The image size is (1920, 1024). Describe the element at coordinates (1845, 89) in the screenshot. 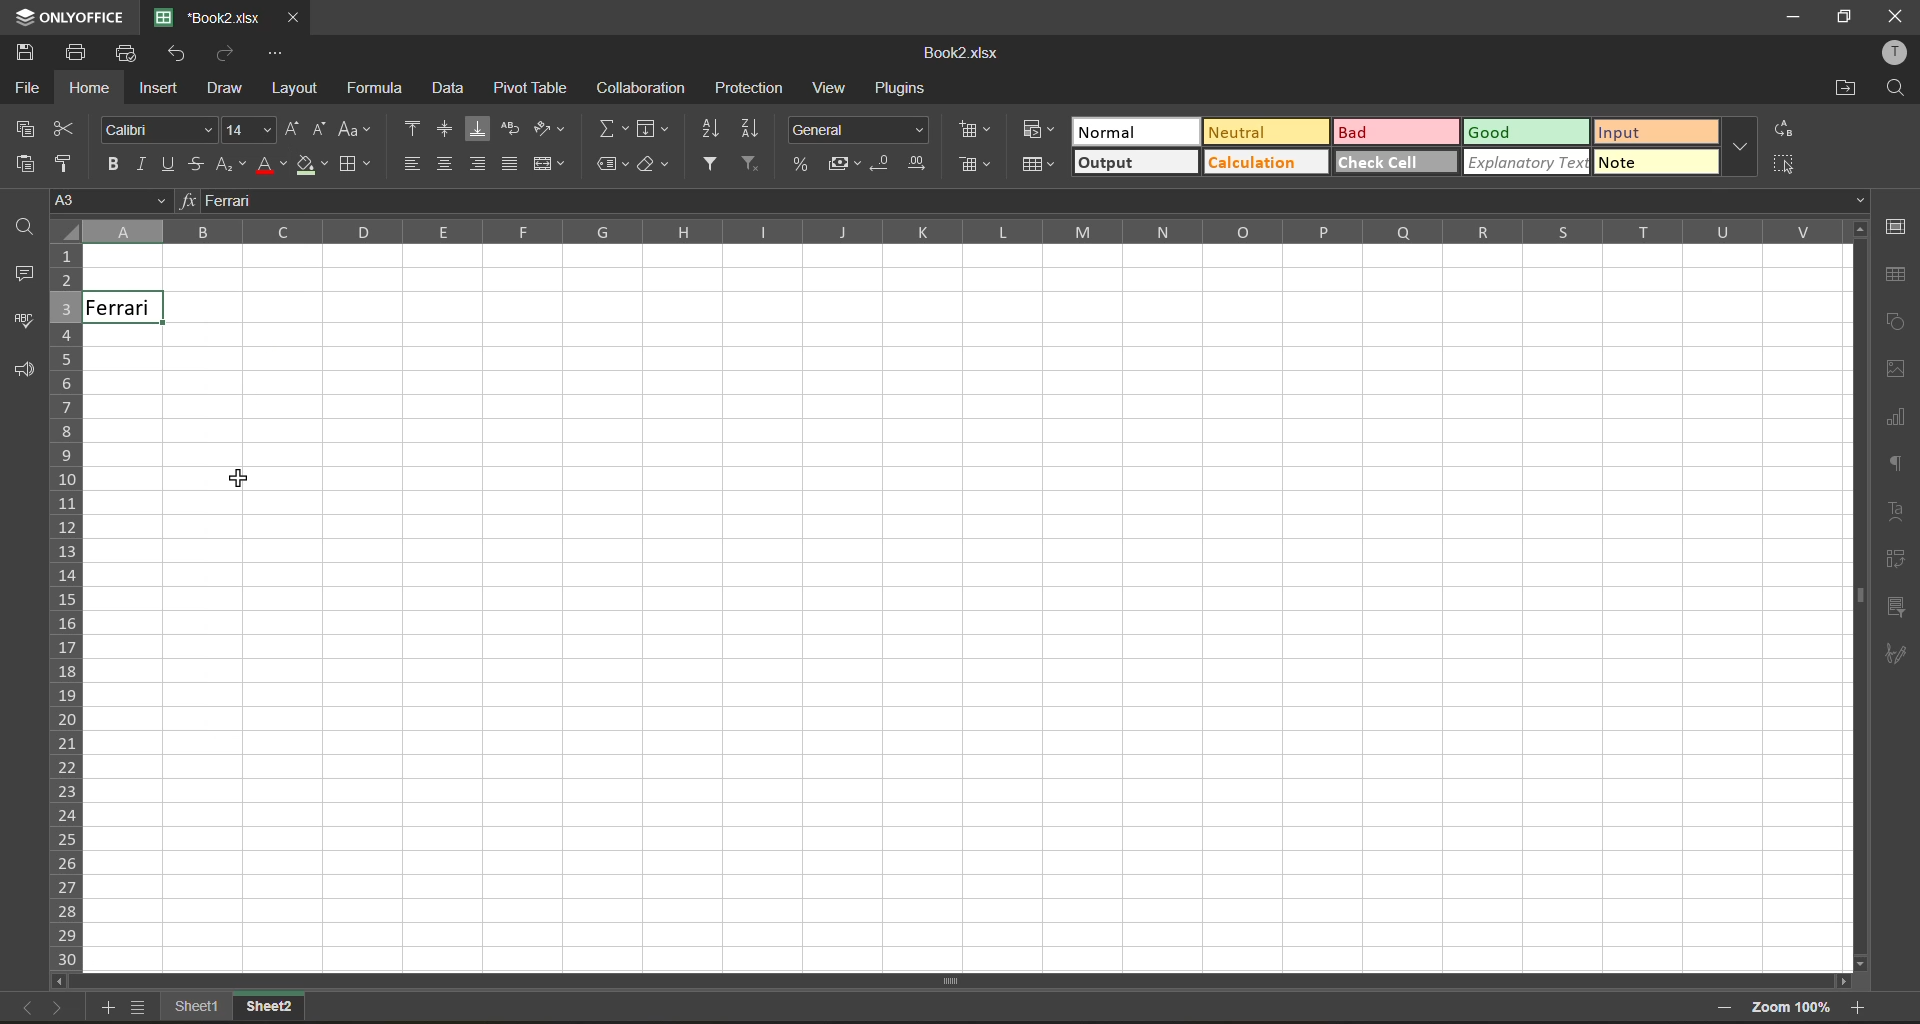

I see `open location` at that location.